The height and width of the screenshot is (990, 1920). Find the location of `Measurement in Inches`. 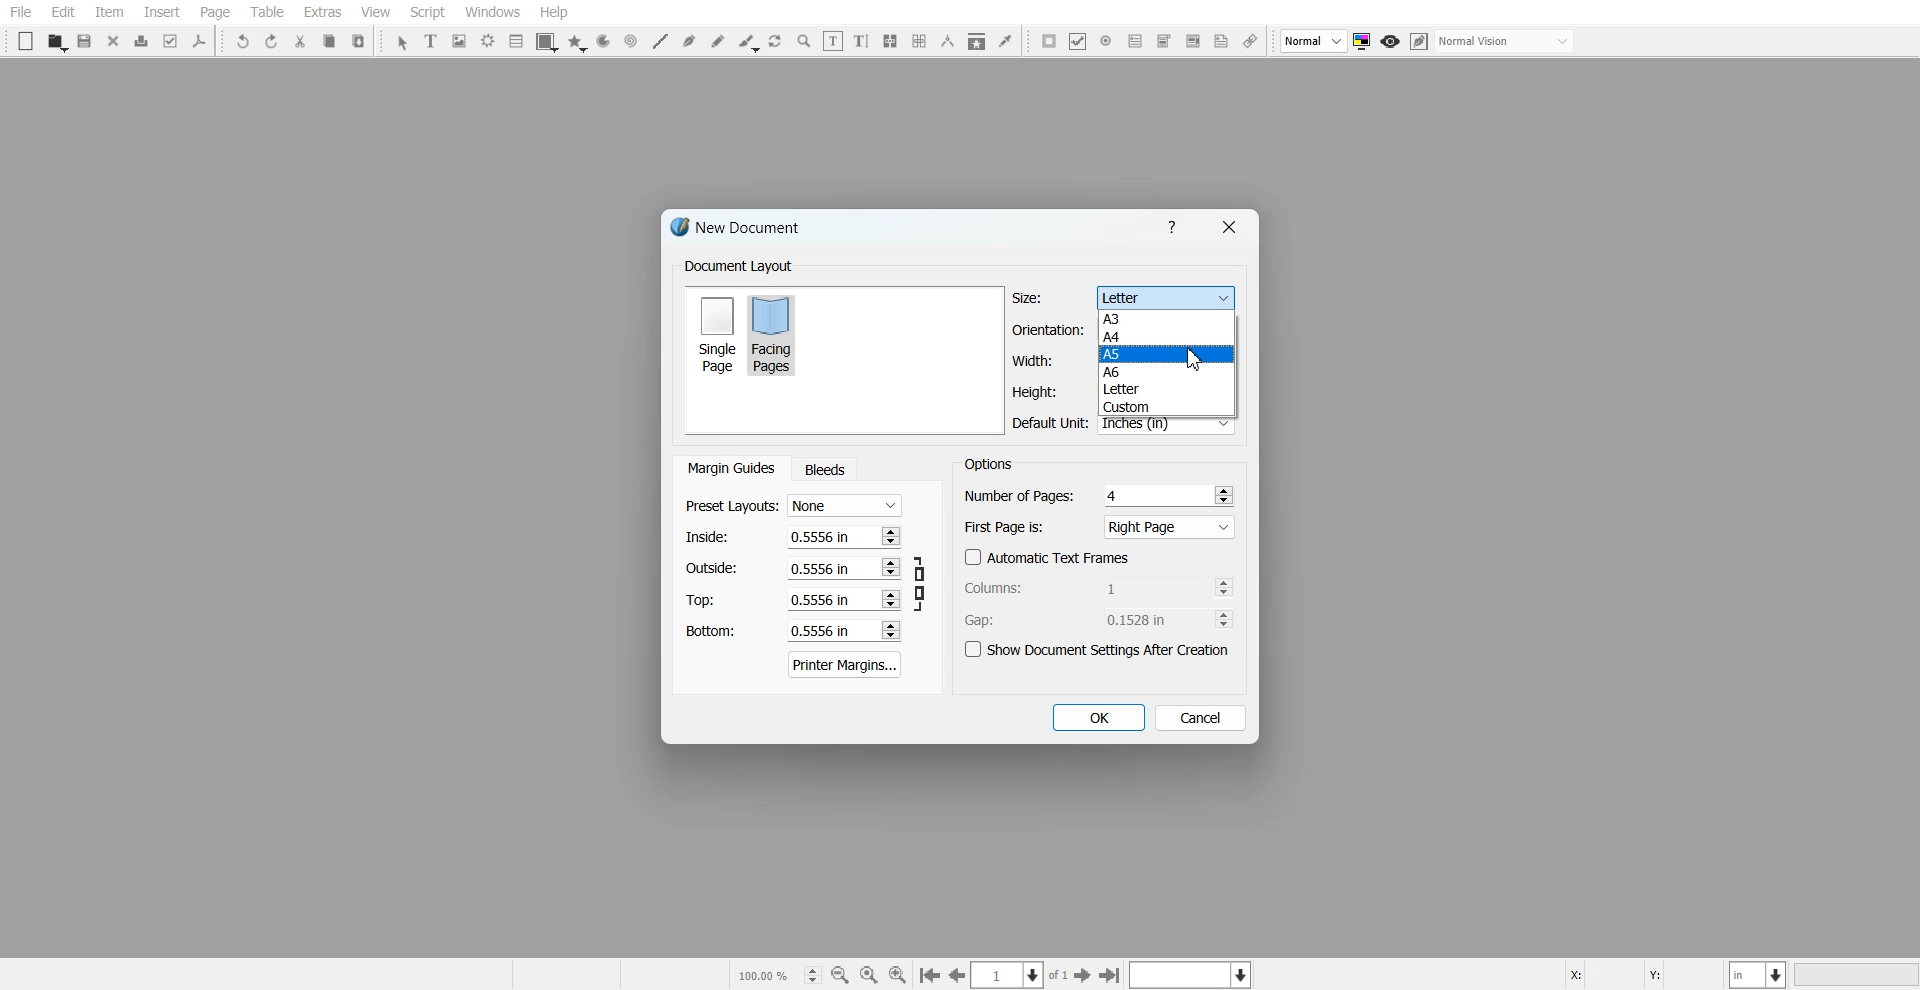

Measurement in Inches is located at coordinates (1759, 974).